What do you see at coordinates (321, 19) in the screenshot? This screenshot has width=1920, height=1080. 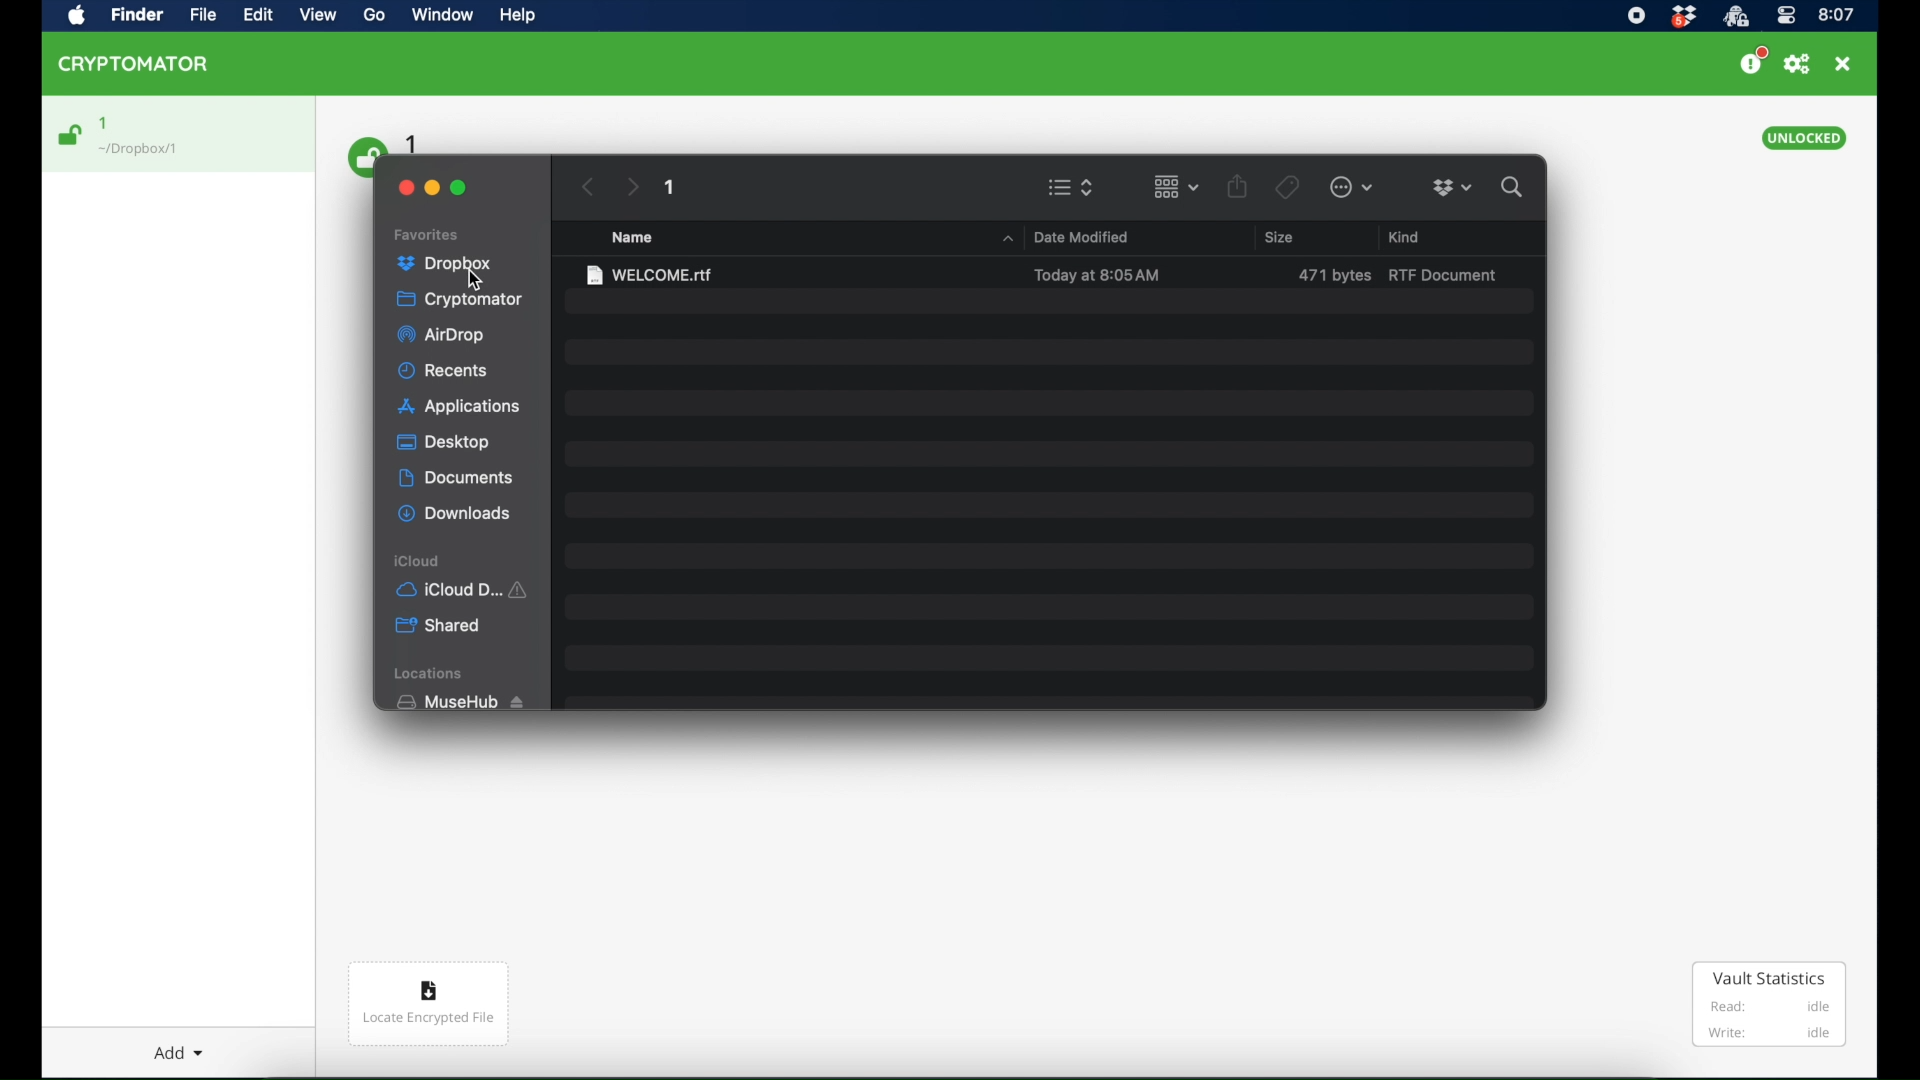 I see `View` at bounding box center [321, 19].